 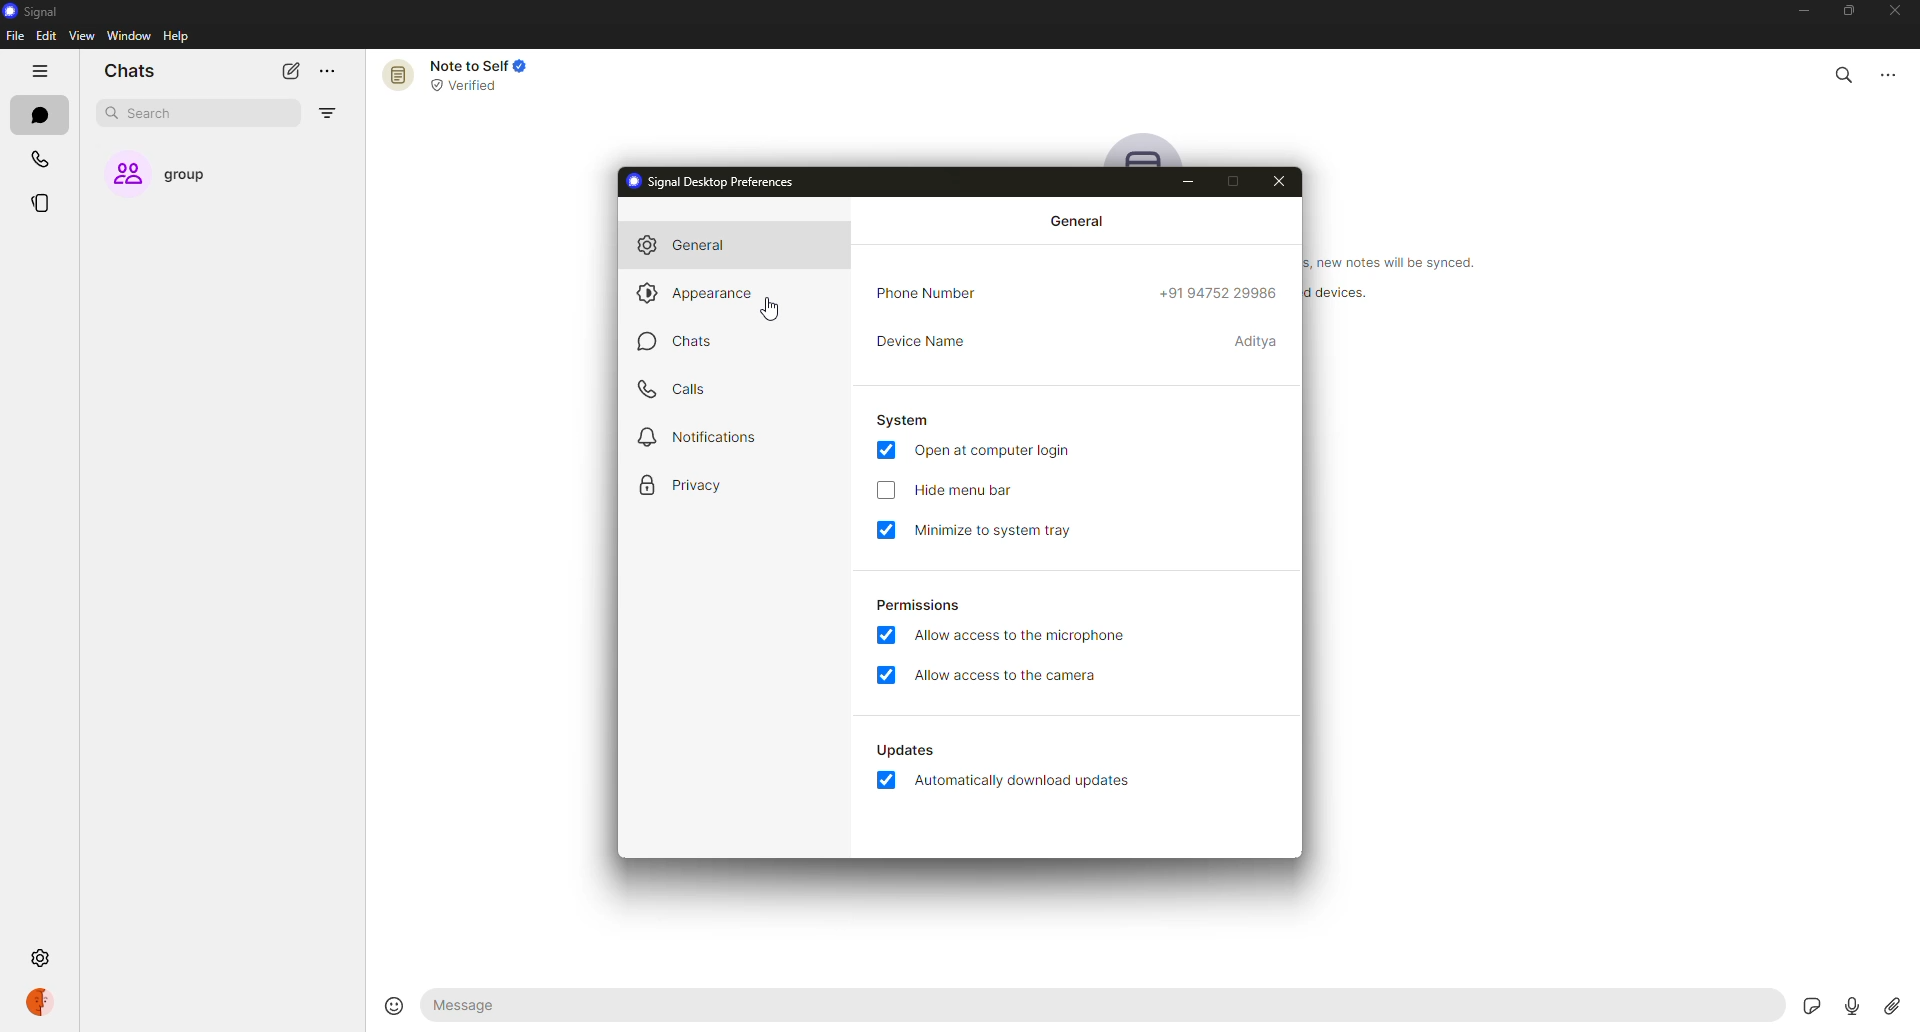 What do you see at coordinates (326, 114) in the screenshot?
I see `filter` at bounding box center [326, 114].